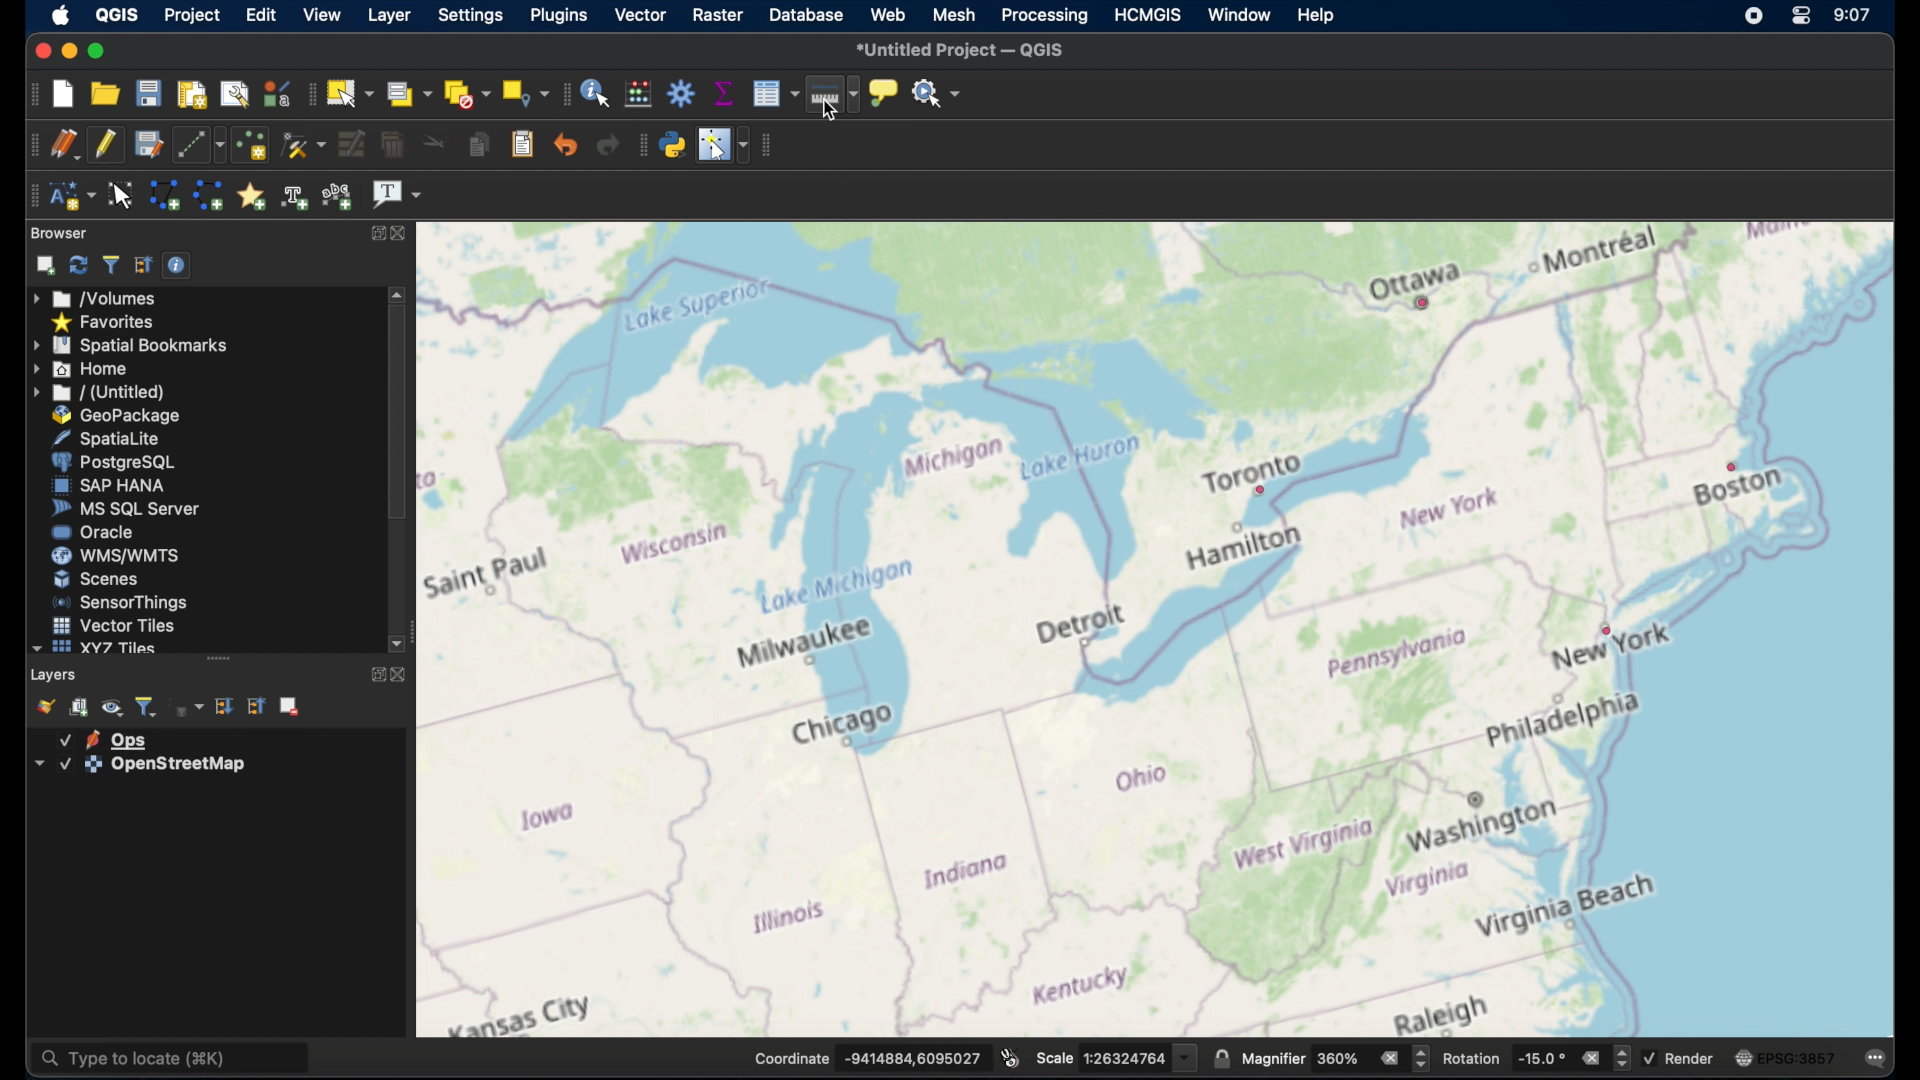  I want to click on maximize, so click(374, 676).